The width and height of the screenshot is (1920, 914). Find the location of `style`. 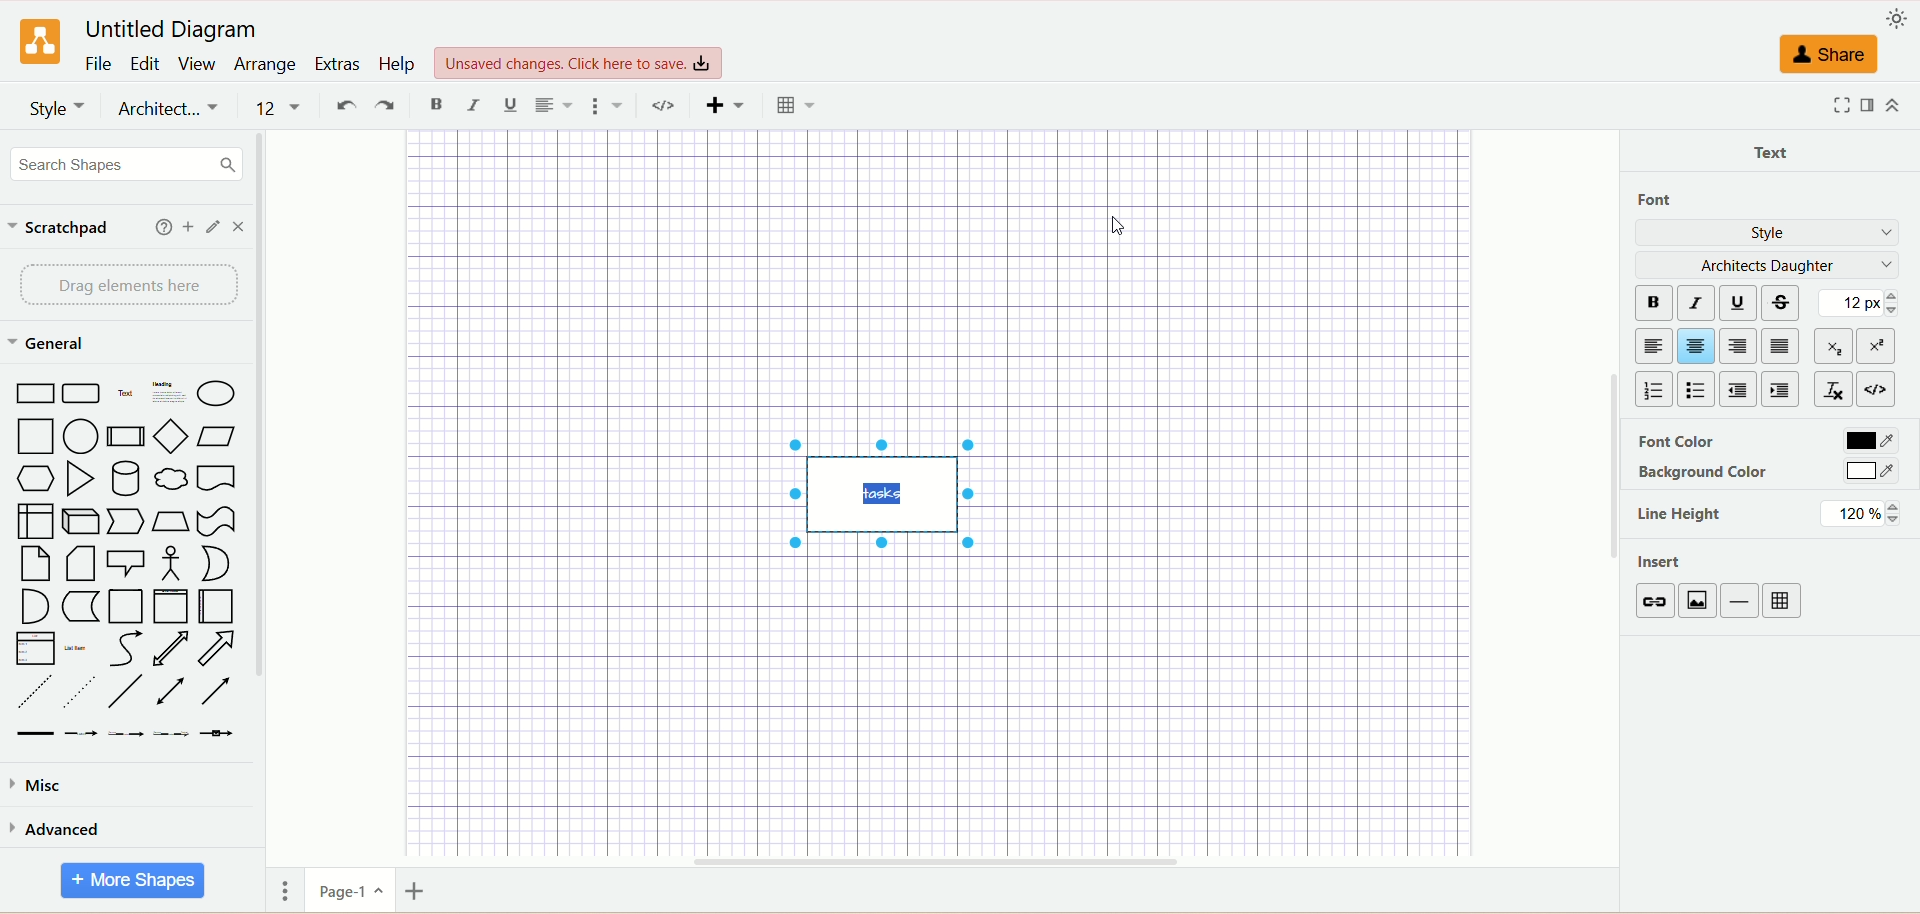

style is located at coordinates (1771, 234).